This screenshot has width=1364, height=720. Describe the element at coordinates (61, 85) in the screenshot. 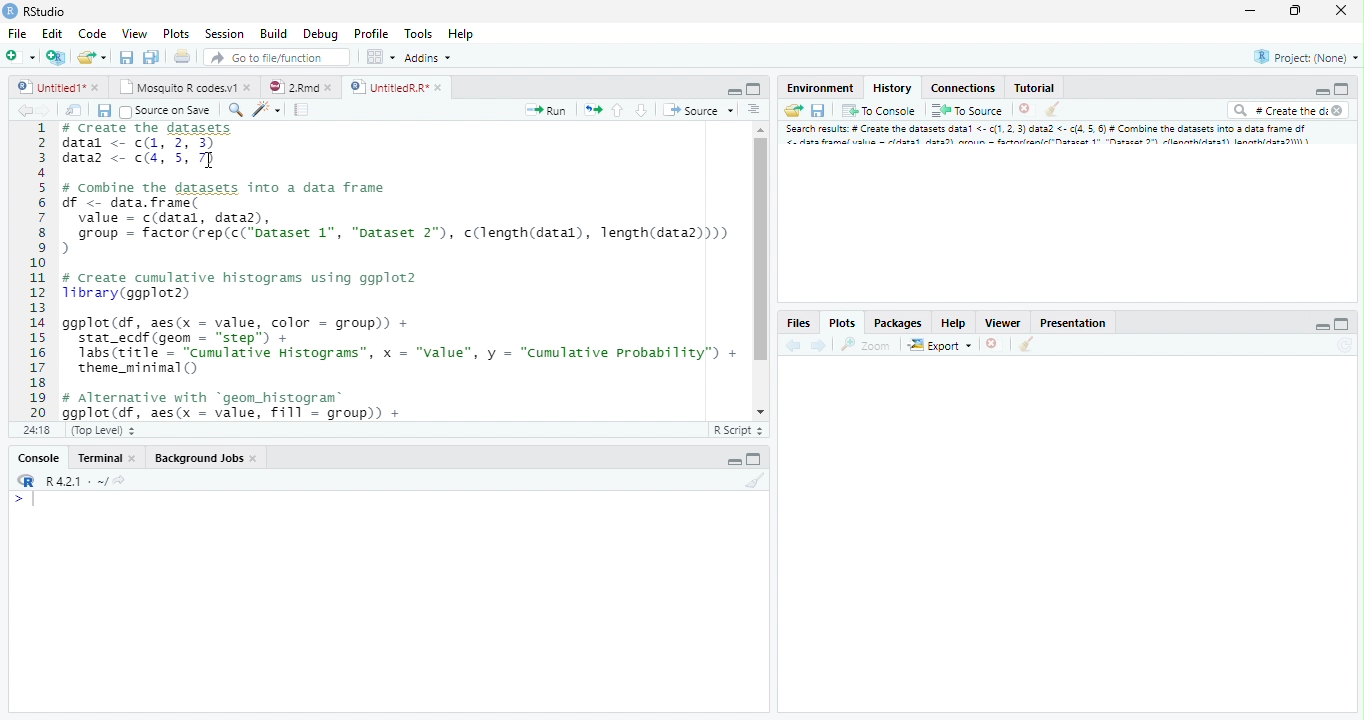

I see `Untitled` at that location.